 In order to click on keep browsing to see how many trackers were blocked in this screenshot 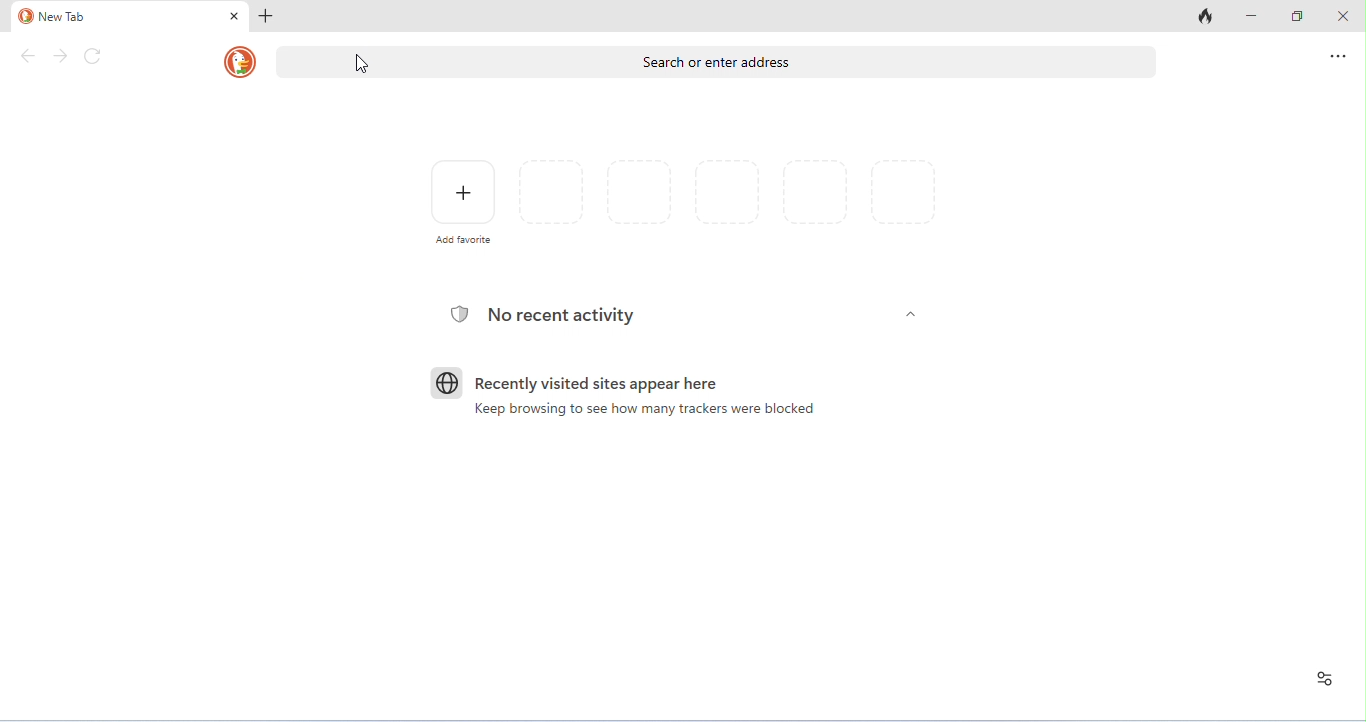, I will do `click(645, 410)`.